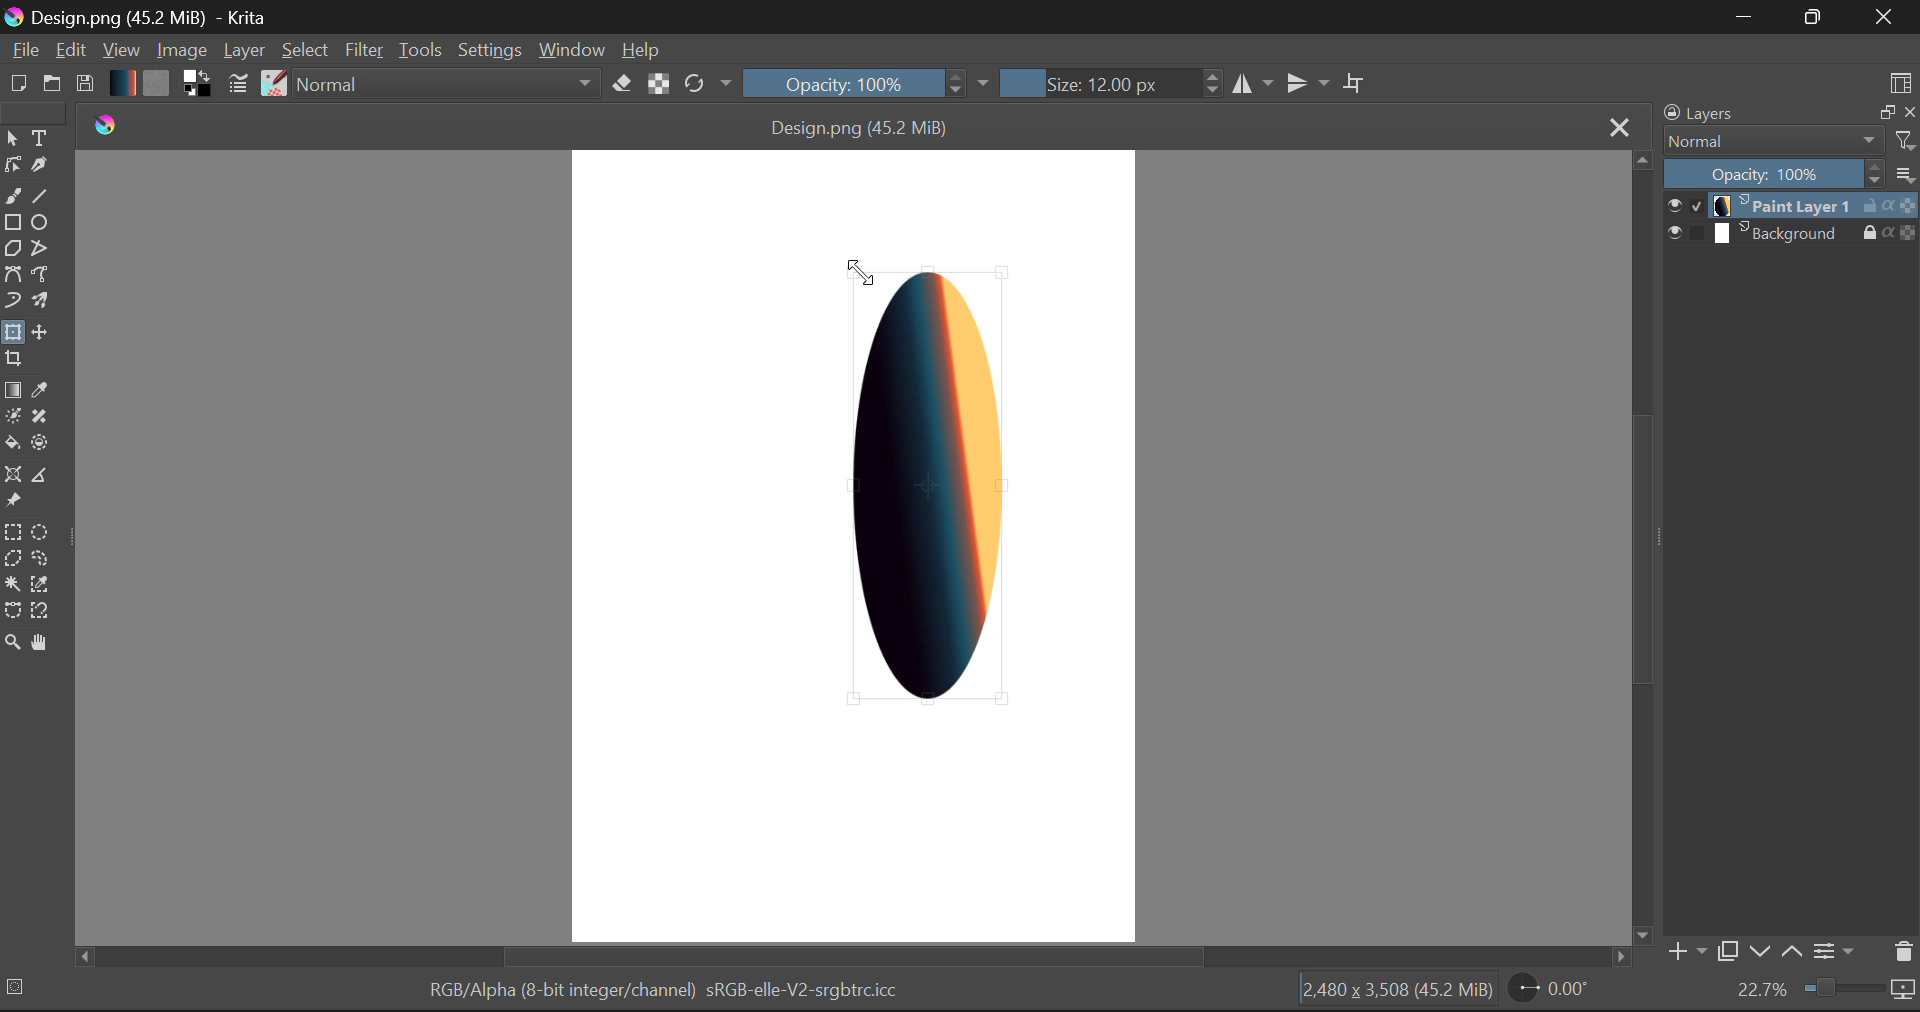 The height and width of the screenshot is (1012, 1920). I want to click on Tools, so click(420, 48).